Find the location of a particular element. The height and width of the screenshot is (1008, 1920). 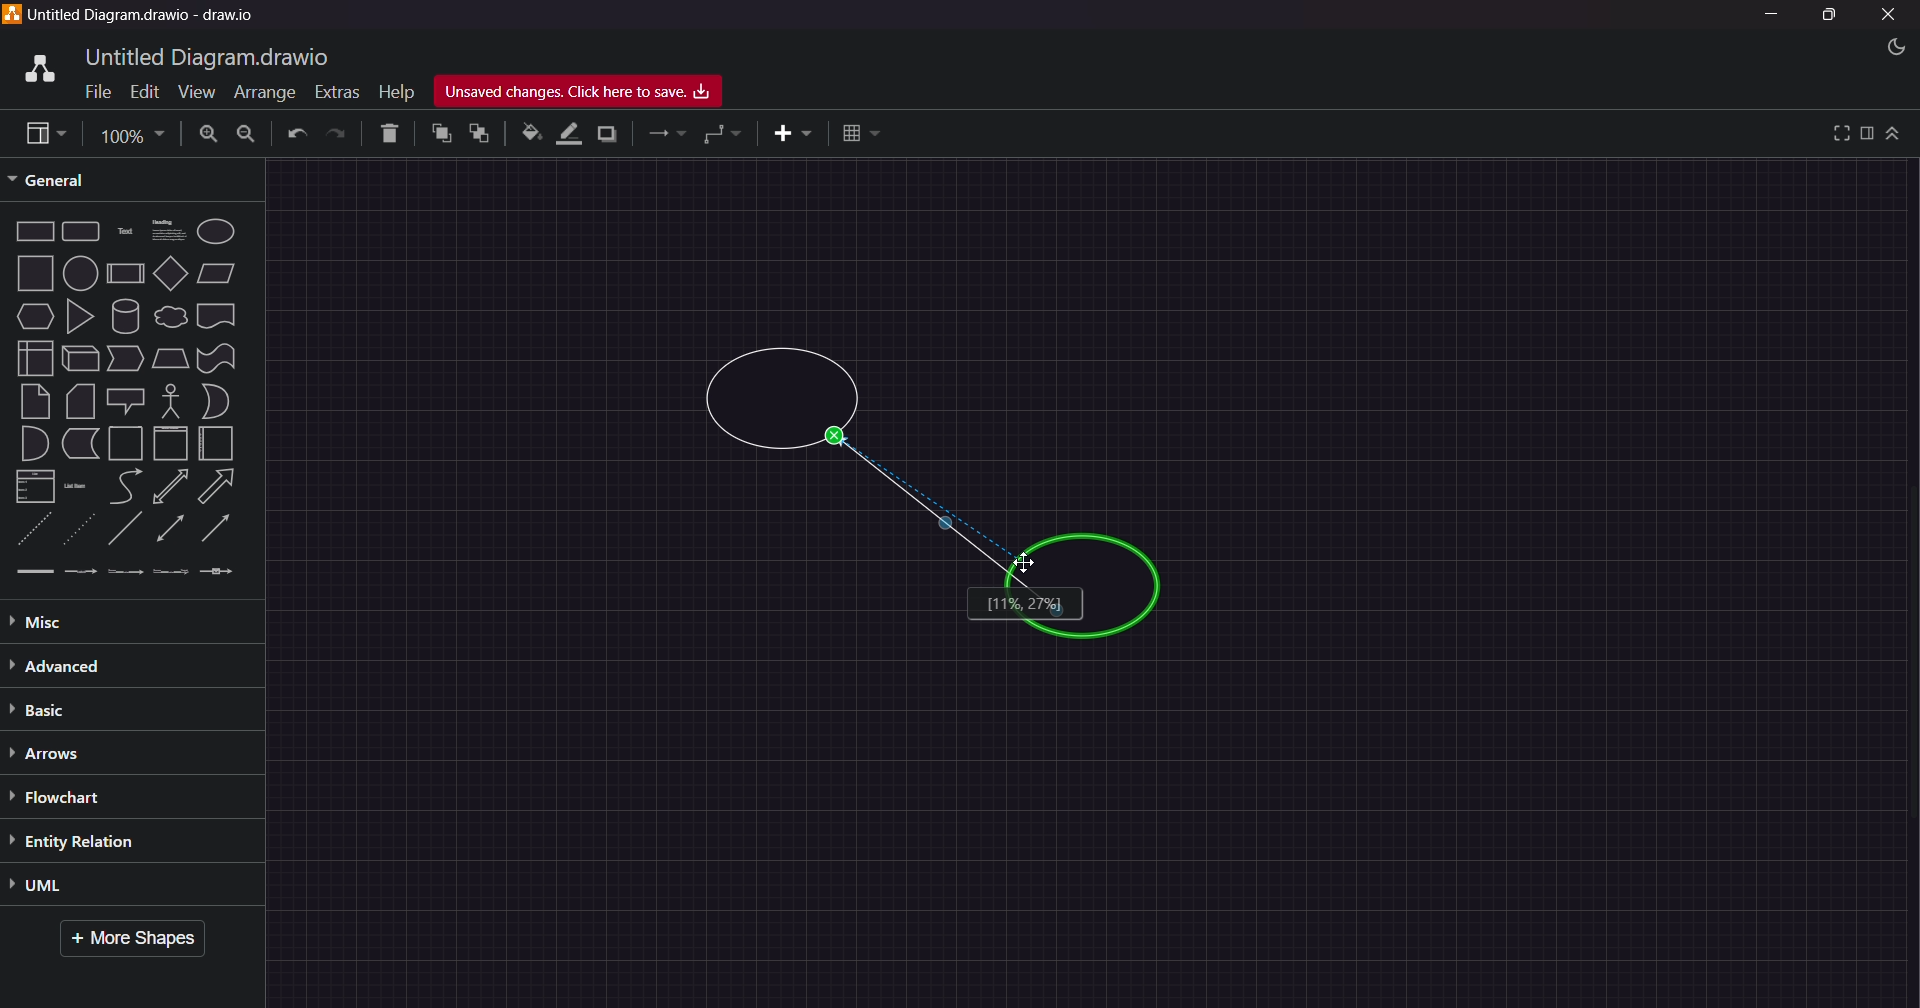

Shapes is located at coordinates (127, 400).